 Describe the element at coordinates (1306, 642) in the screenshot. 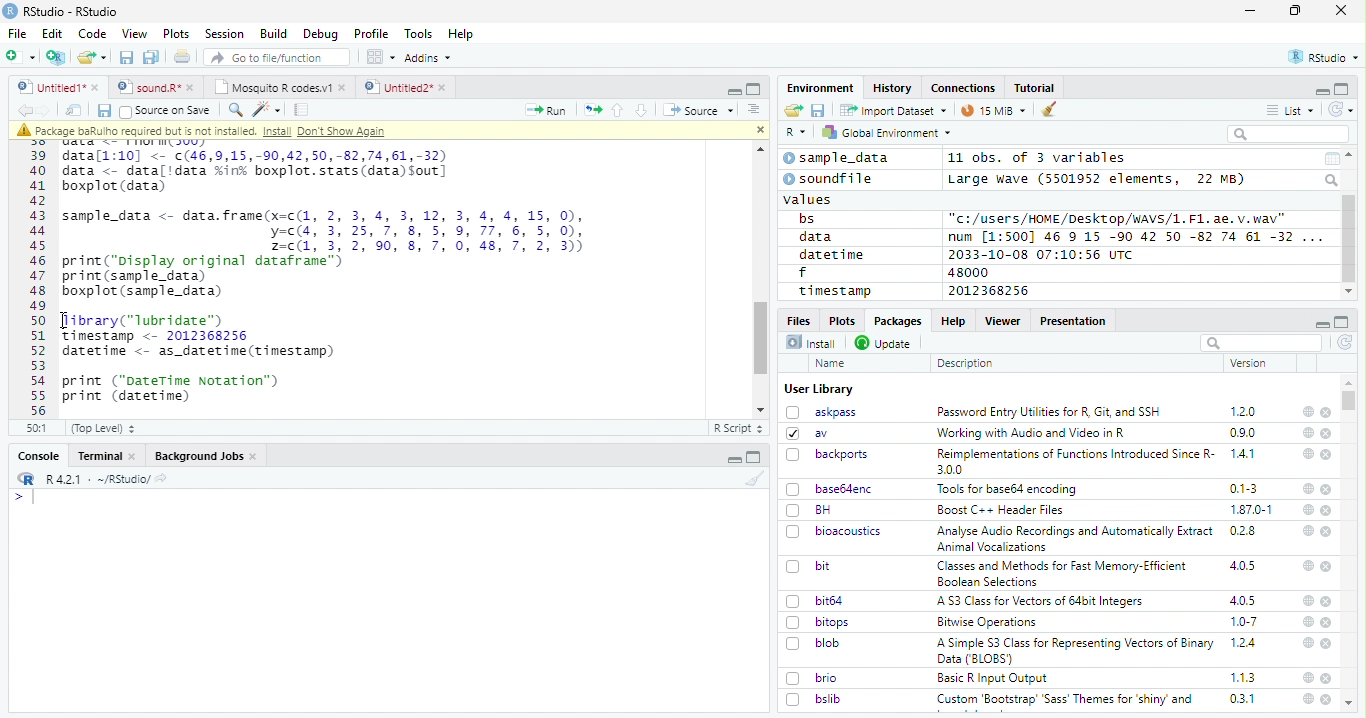

I see `help` at that location.